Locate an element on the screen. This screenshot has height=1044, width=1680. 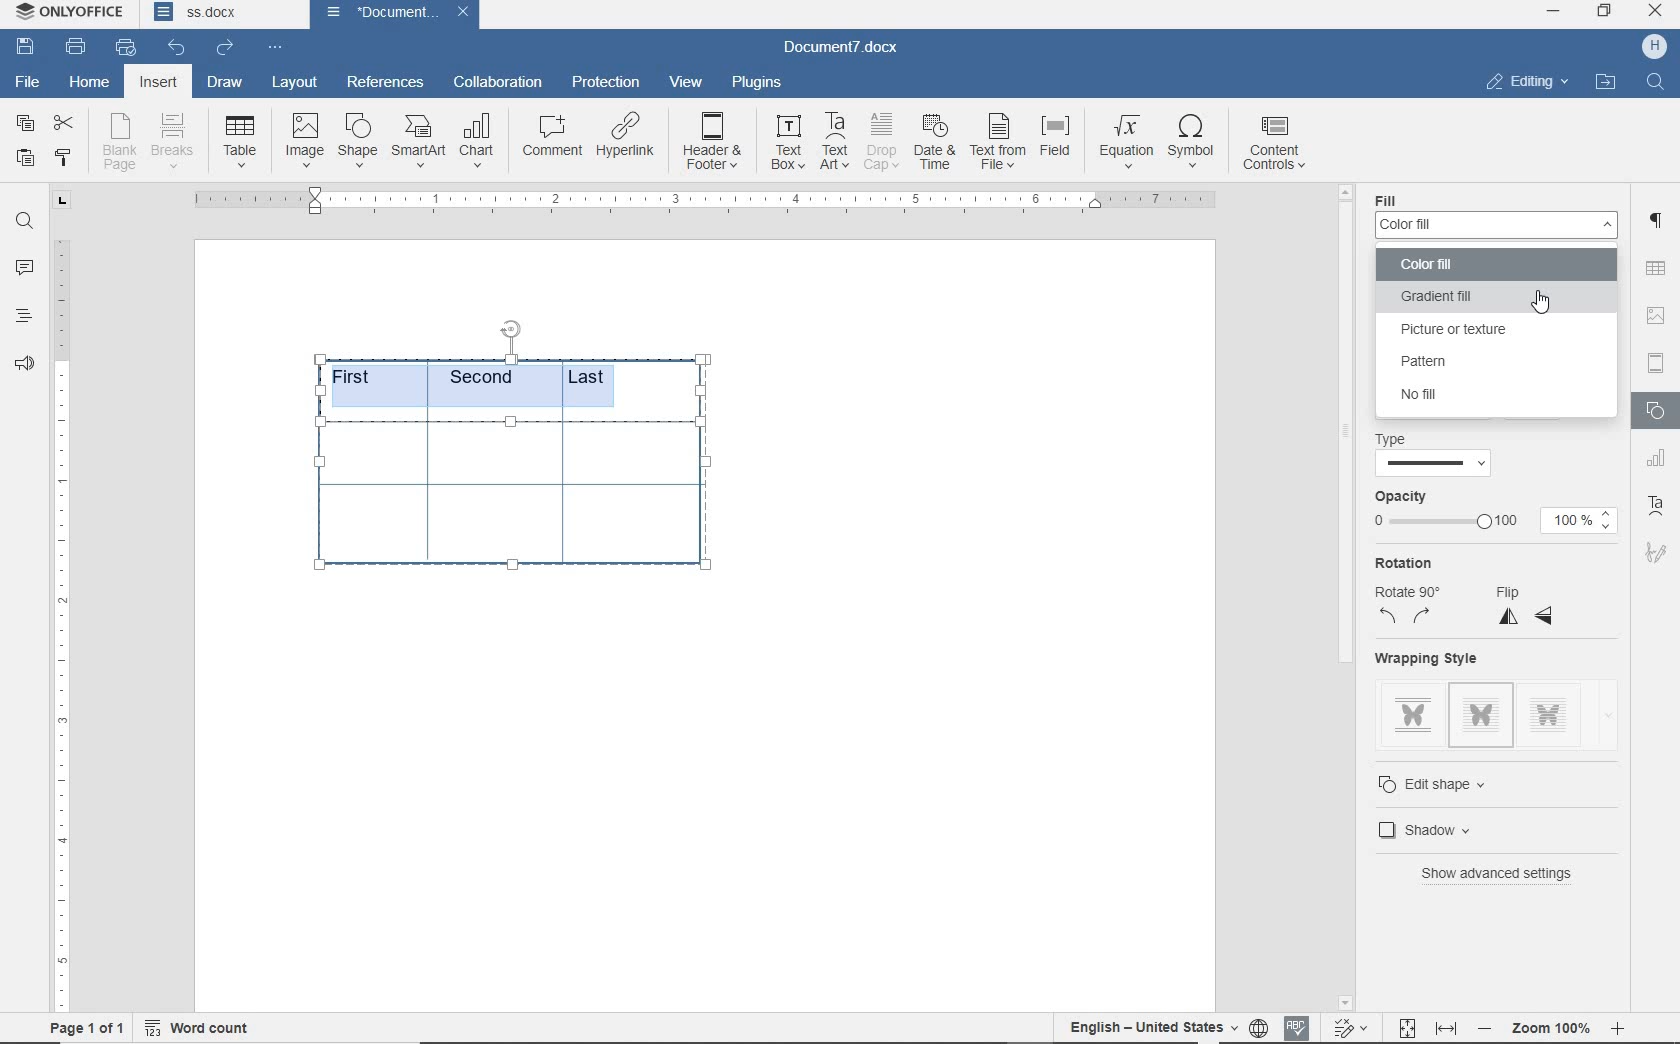
EDITING is located at coordinates (1525, 81).